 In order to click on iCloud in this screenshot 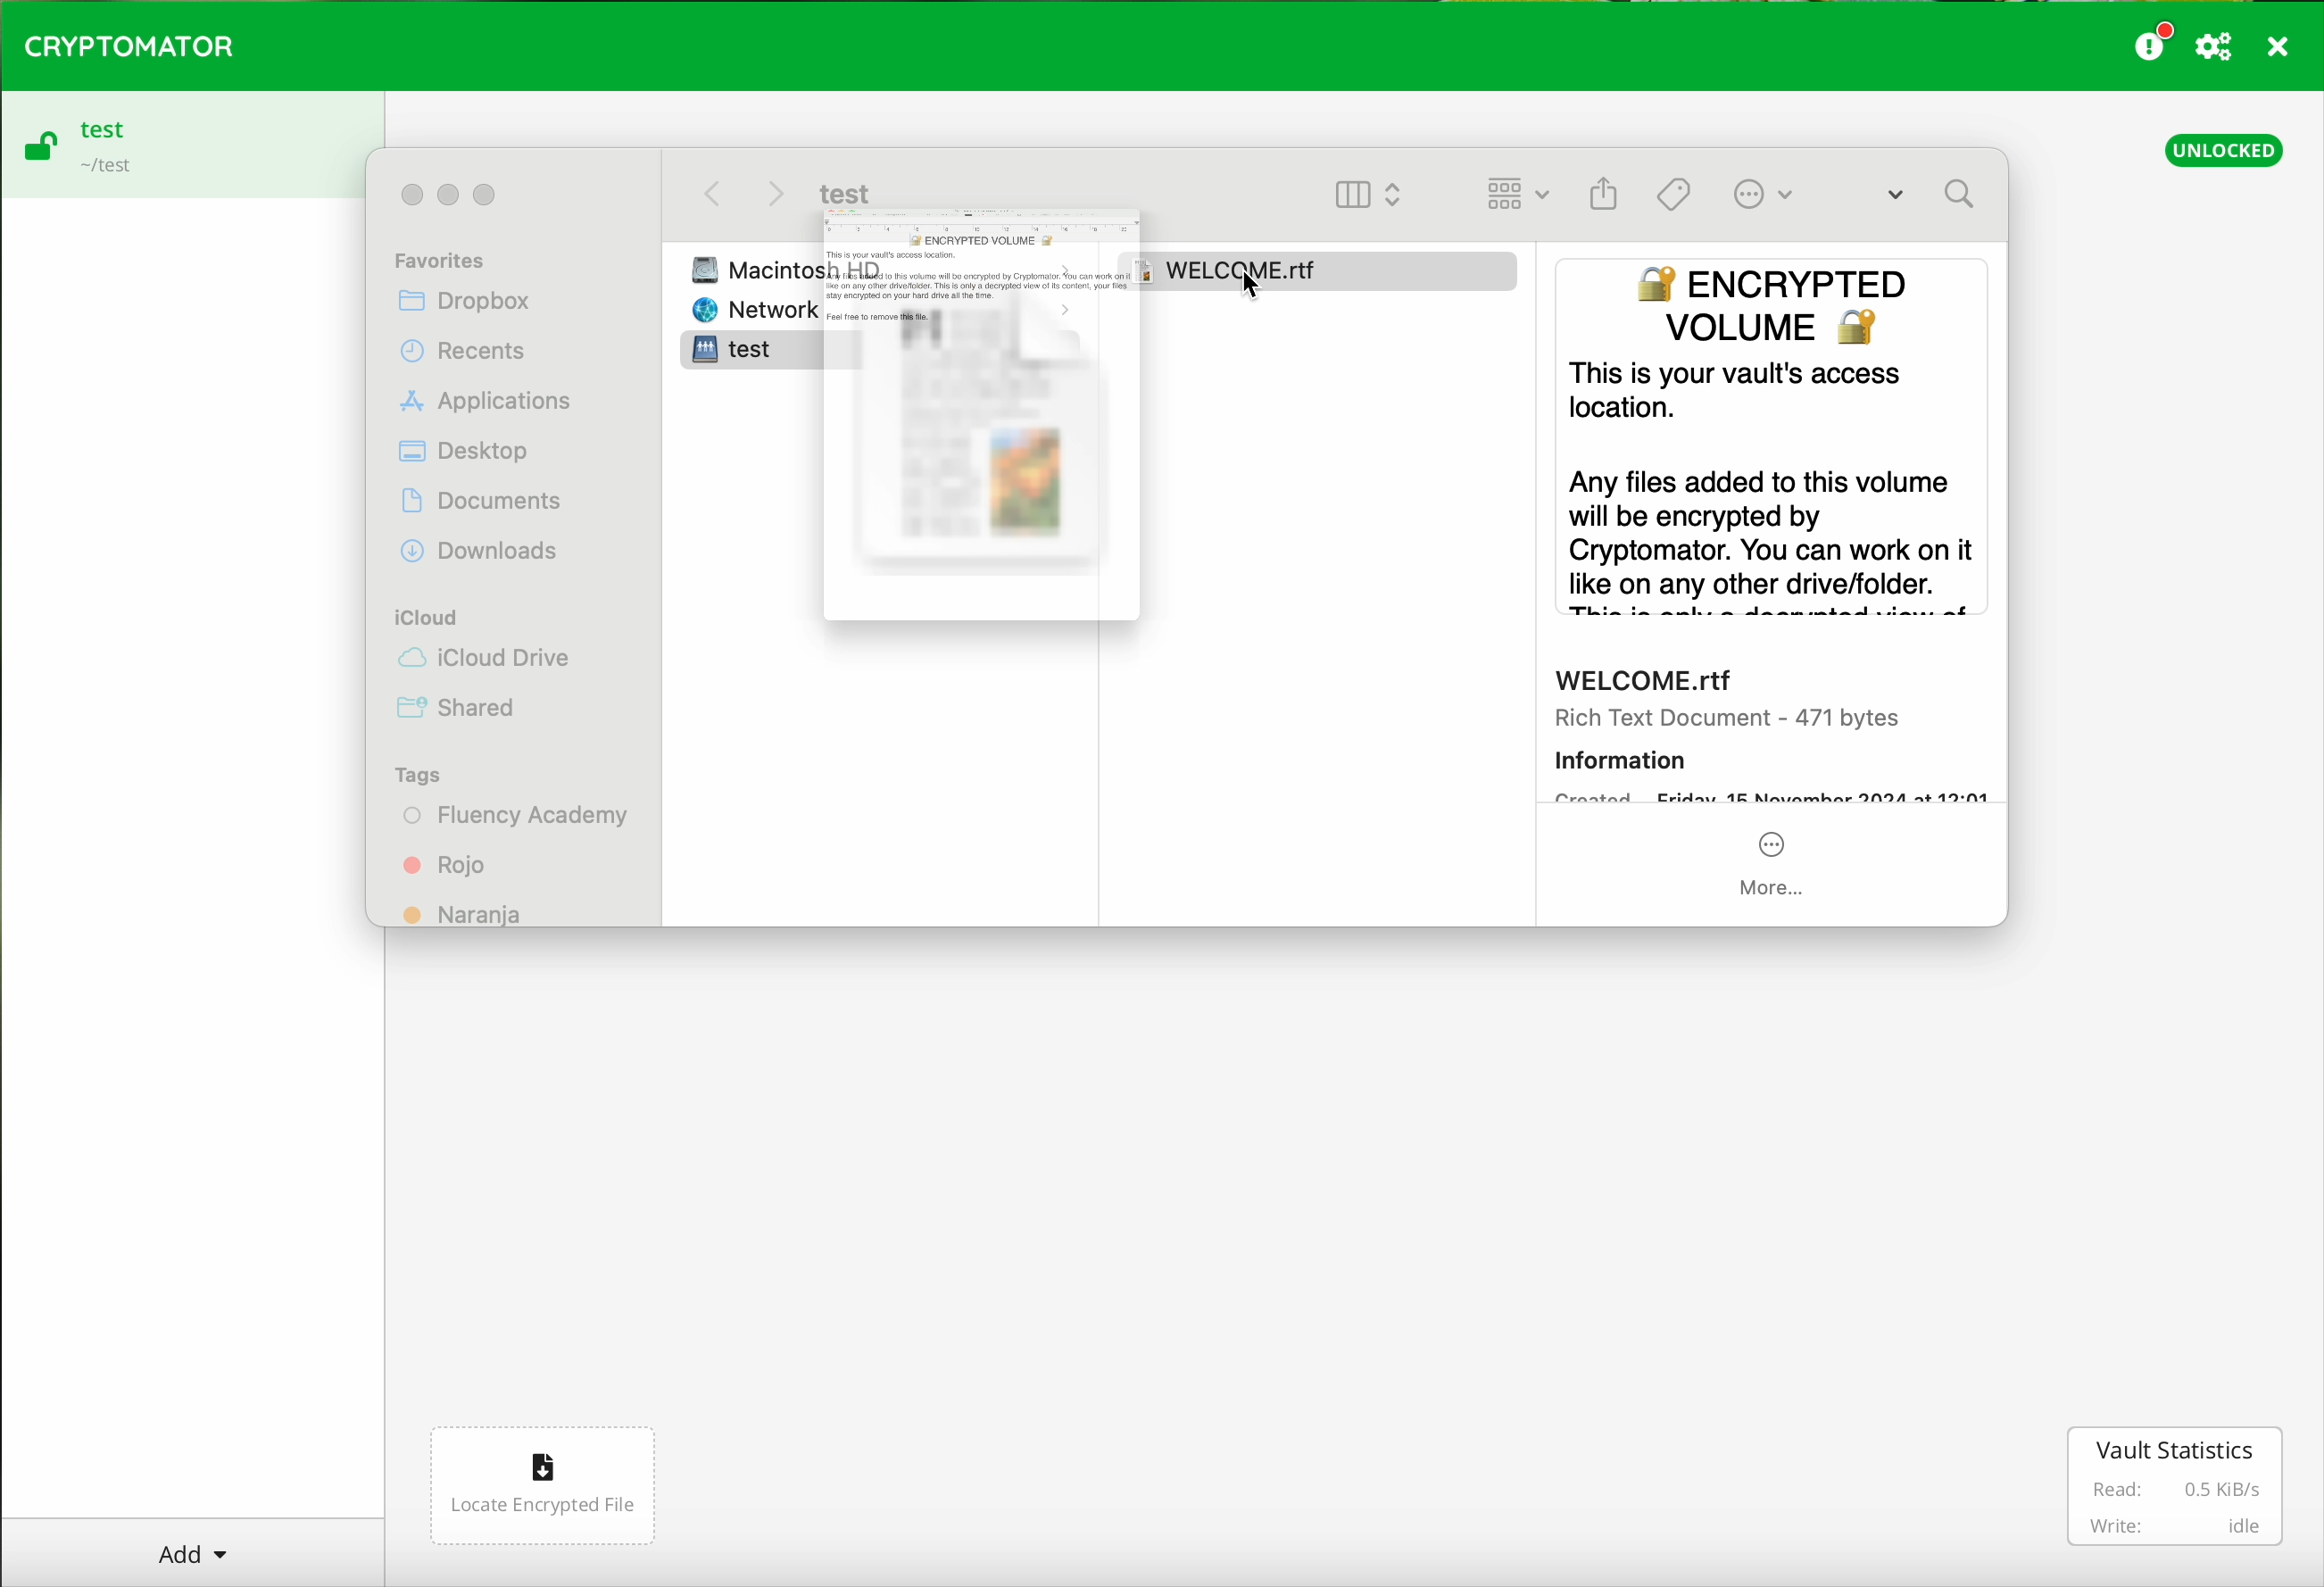, I will do `click(427, 617)`.